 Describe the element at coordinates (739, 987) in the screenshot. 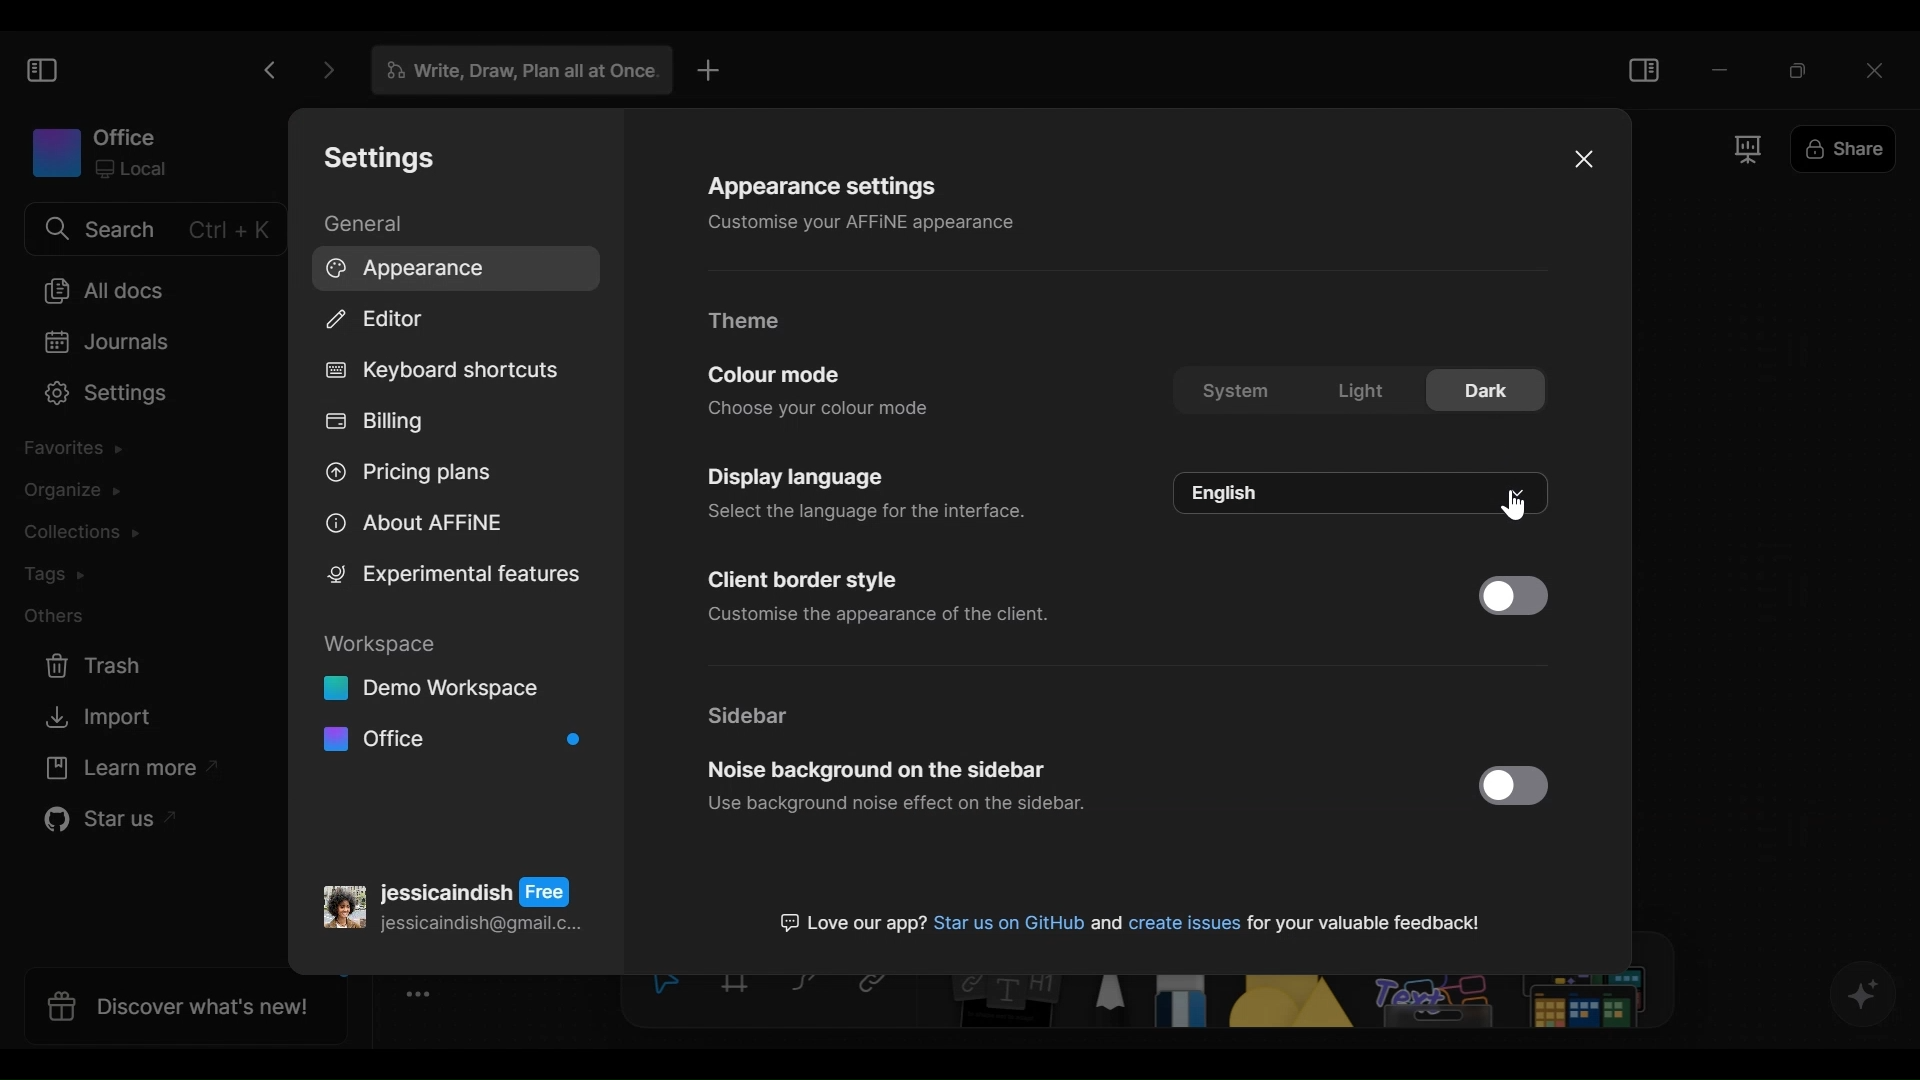

I see `Frame` at that location.